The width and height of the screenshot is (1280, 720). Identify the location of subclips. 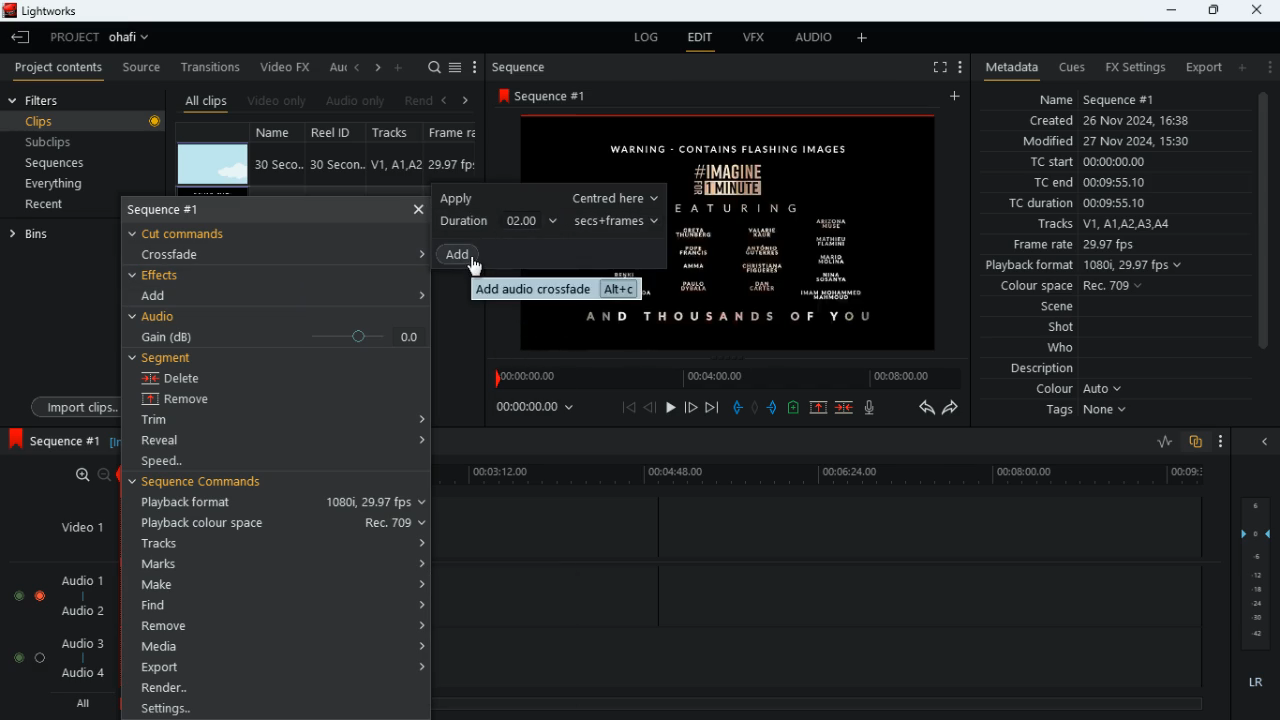
(51, 145).